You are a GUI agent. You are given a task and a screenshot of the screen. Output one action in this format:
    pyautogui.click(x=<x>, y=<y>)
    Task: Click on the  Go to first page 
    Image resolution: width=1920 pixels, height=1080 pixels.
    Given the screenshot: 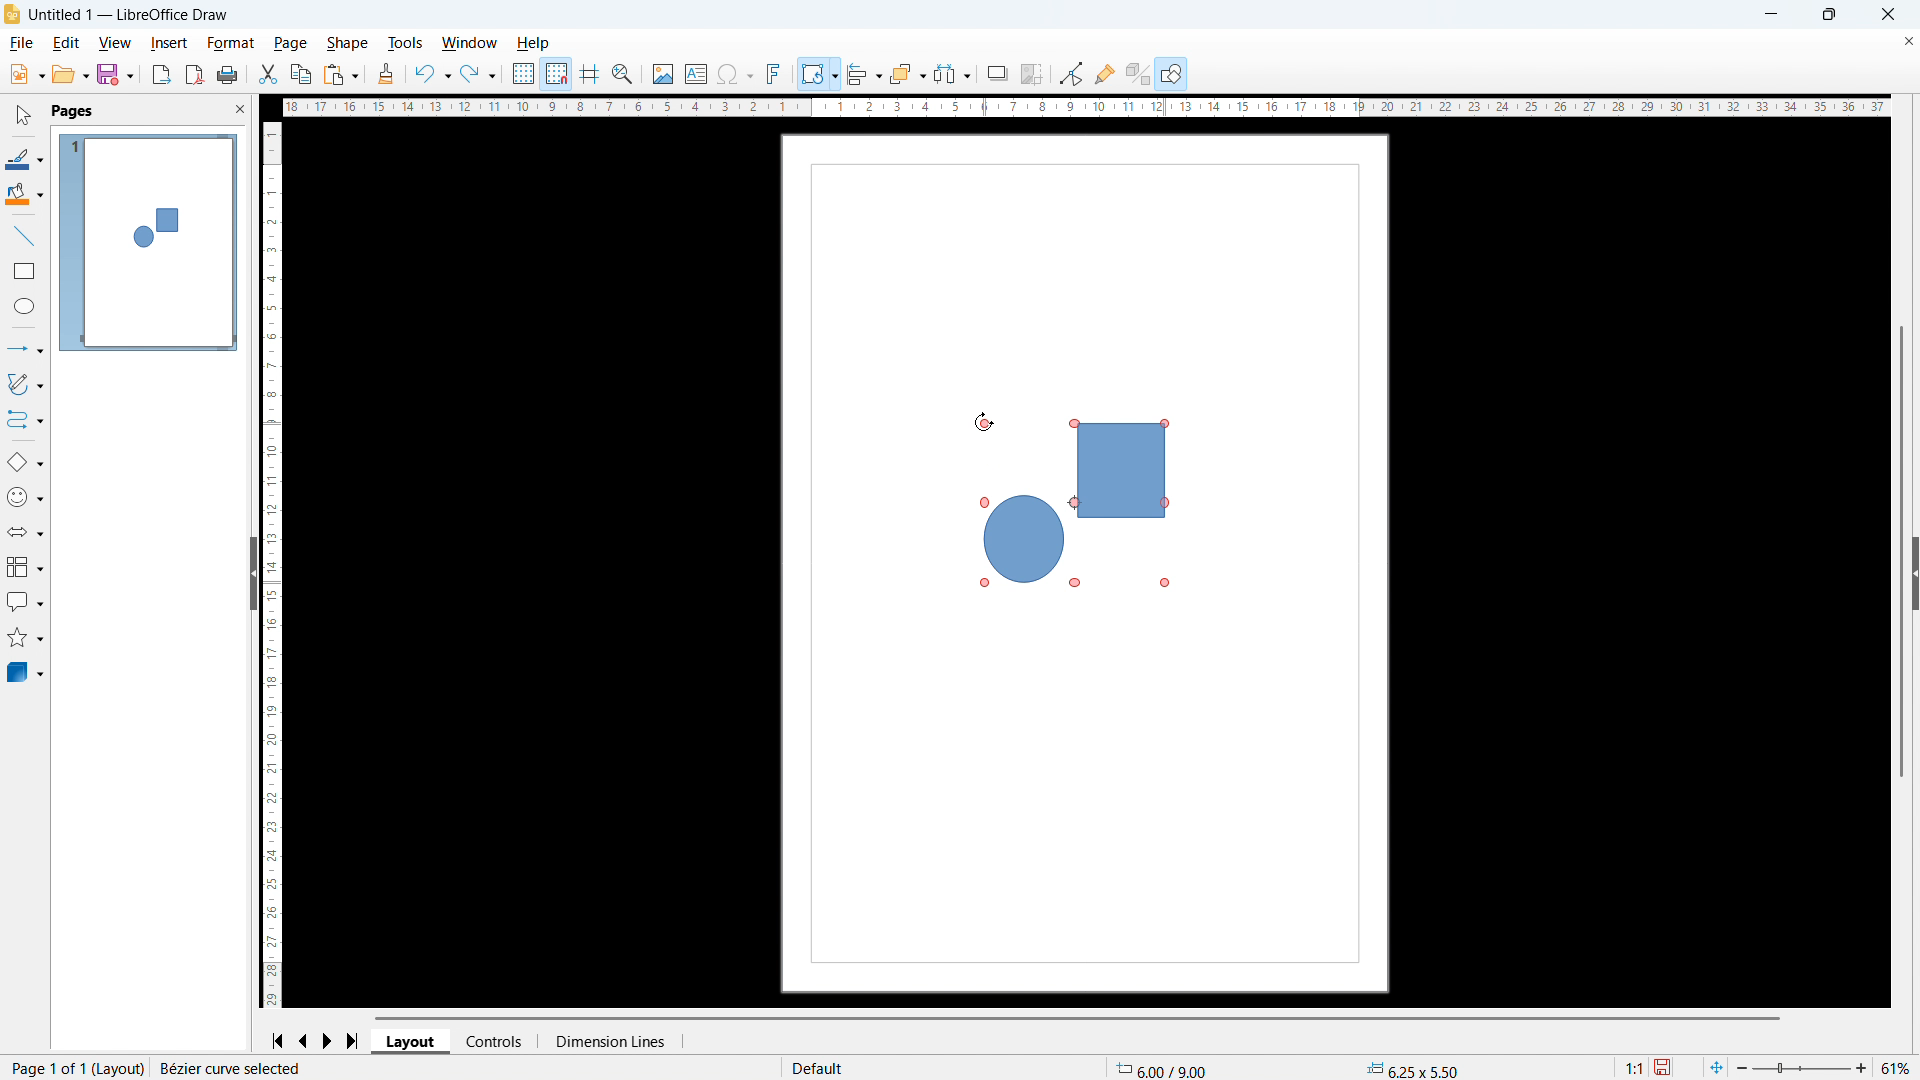 What is the action you would take?
    pyautogui.click(x=280, y=1042)
    